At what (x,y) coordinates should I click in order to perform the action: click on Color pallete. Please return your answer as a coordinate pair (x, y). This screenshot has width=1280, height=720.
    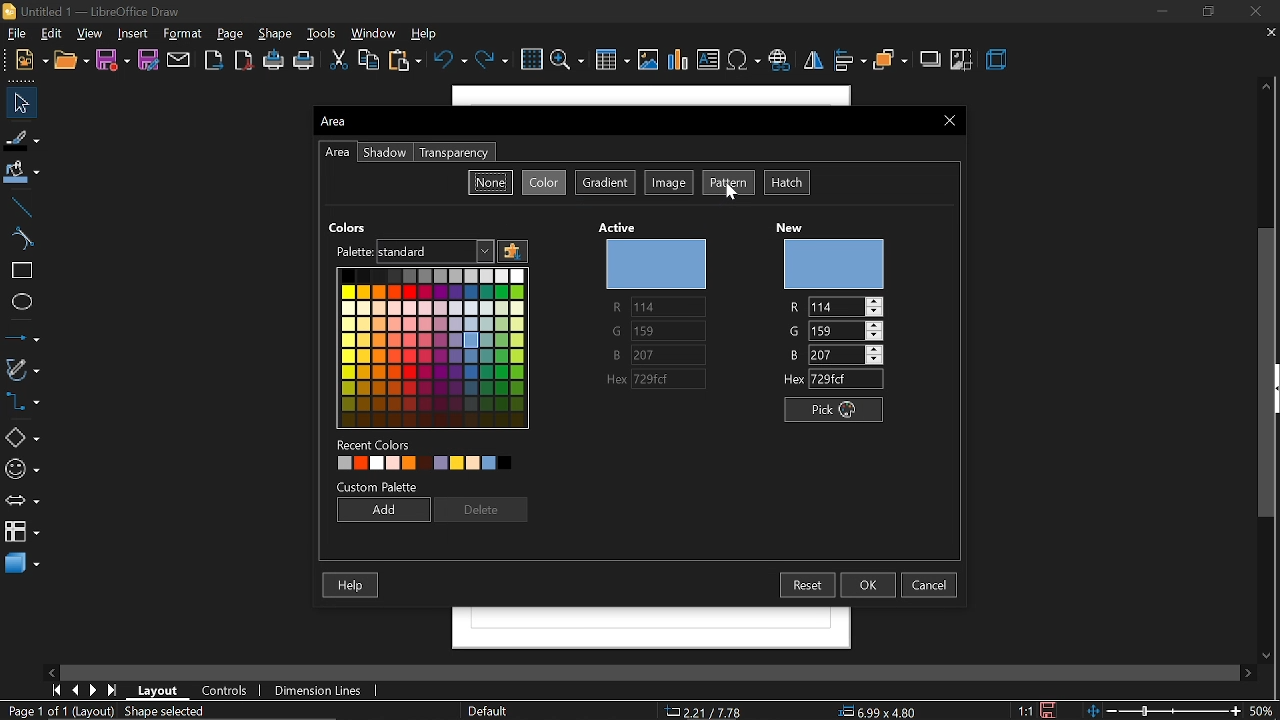
    Looking at the image, I should click on (435, 347).